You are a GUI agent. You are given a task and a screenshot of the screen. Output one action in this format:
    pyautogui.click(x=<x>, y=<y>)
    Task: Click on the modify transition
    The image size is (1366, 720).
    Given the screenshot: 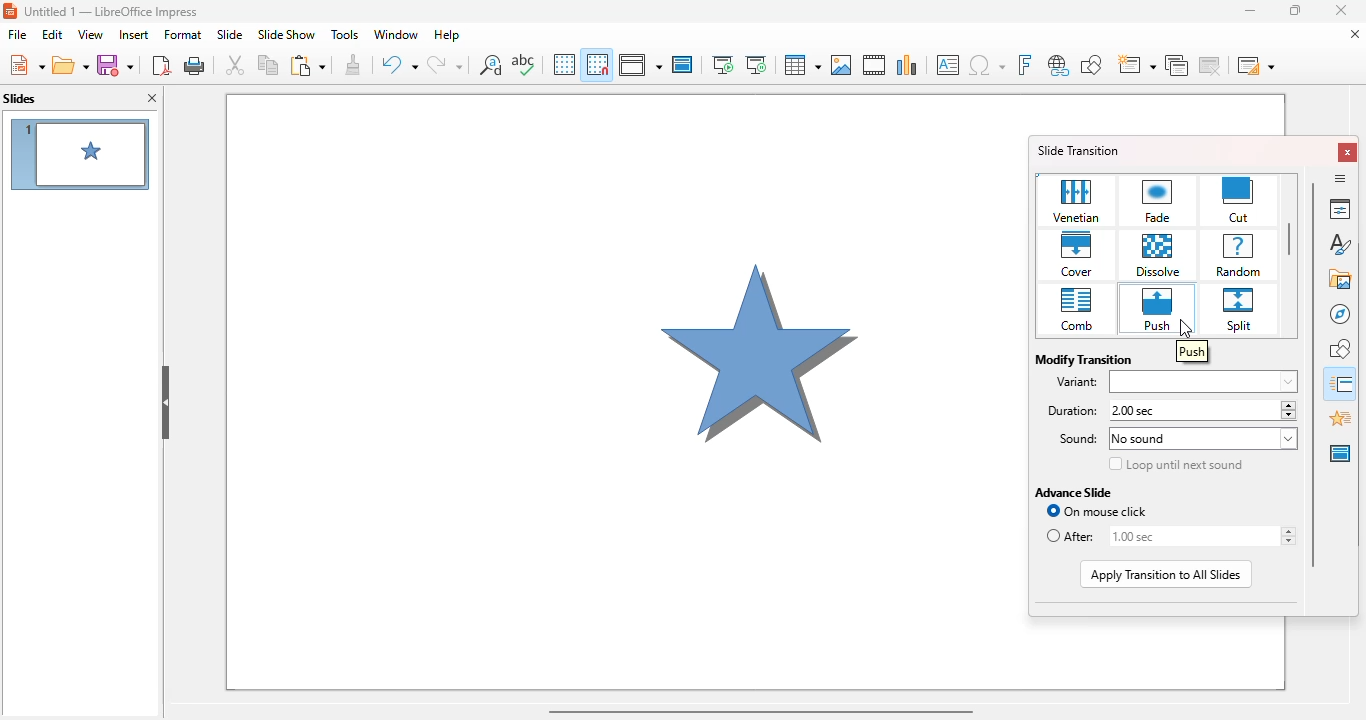 What is the action you would take?
    pyautogui.click(x=1083, y=359)
    